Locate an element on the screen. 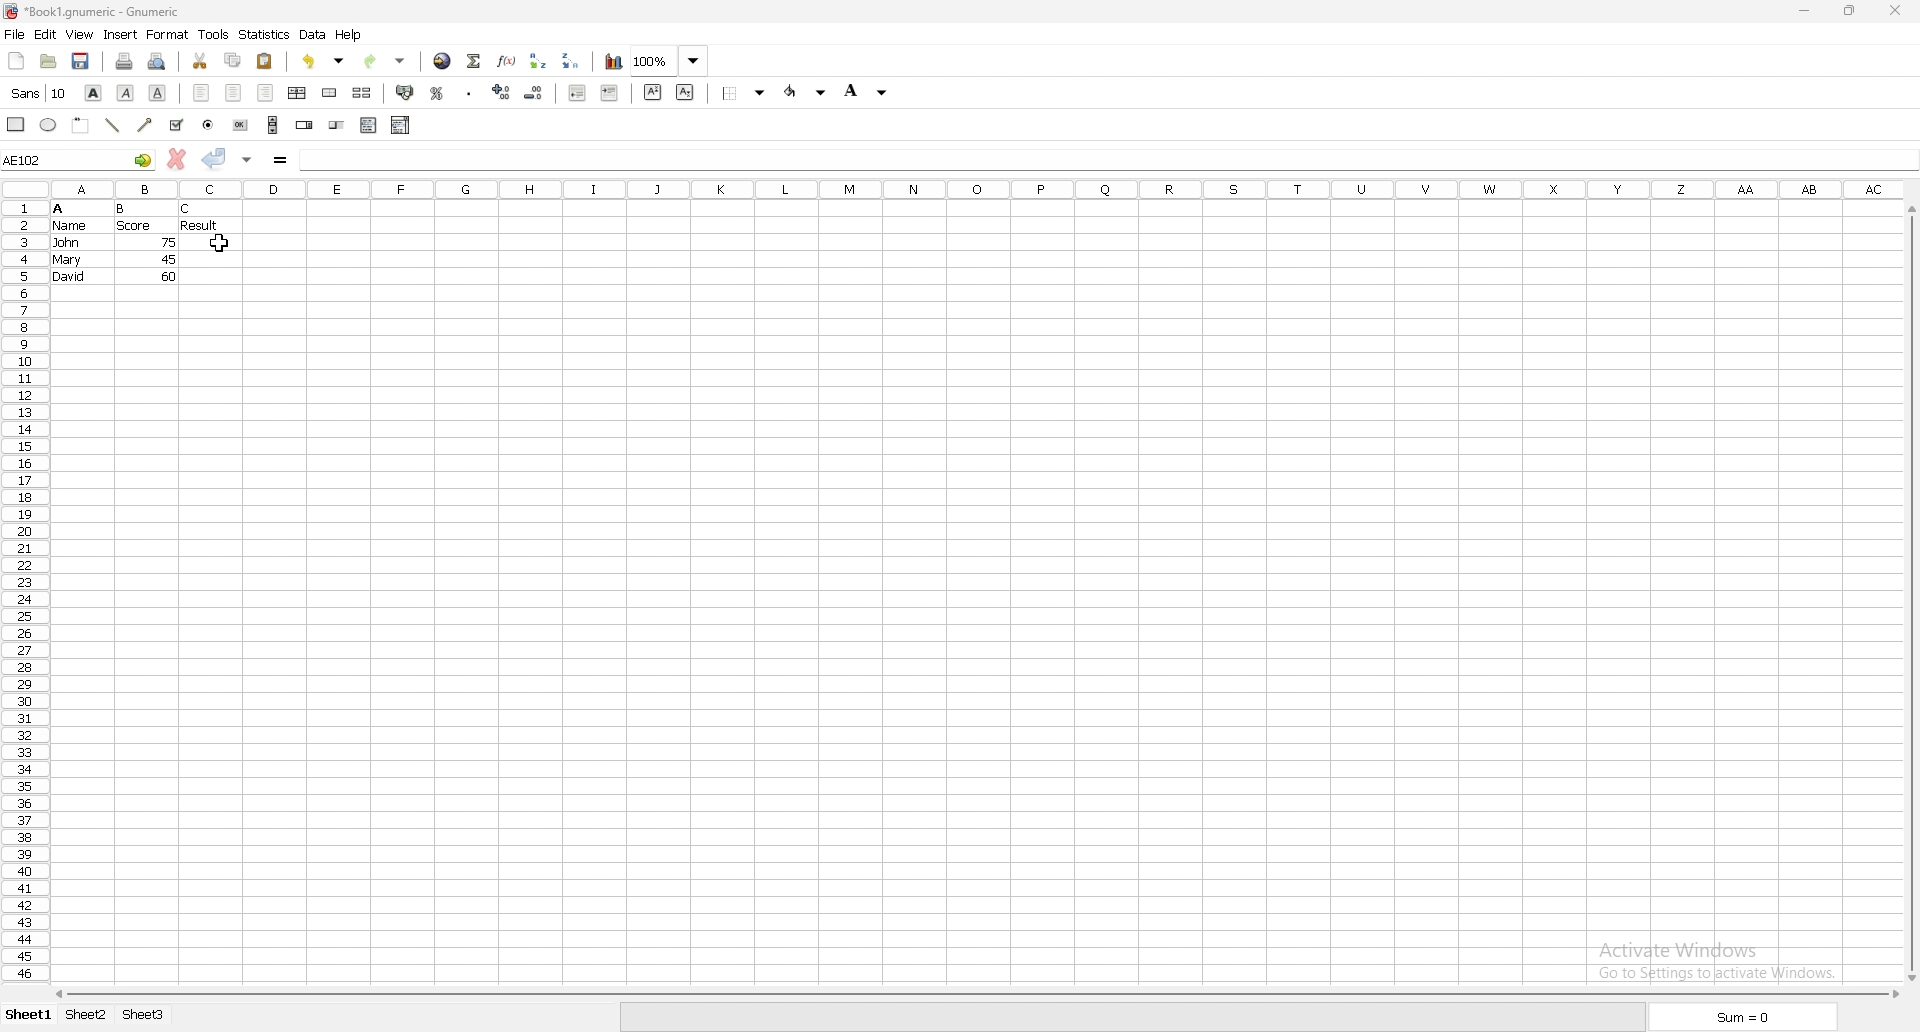 The height and width of the screenshot is (1032, 1920). sum is located at coordinates (1748, 1016).